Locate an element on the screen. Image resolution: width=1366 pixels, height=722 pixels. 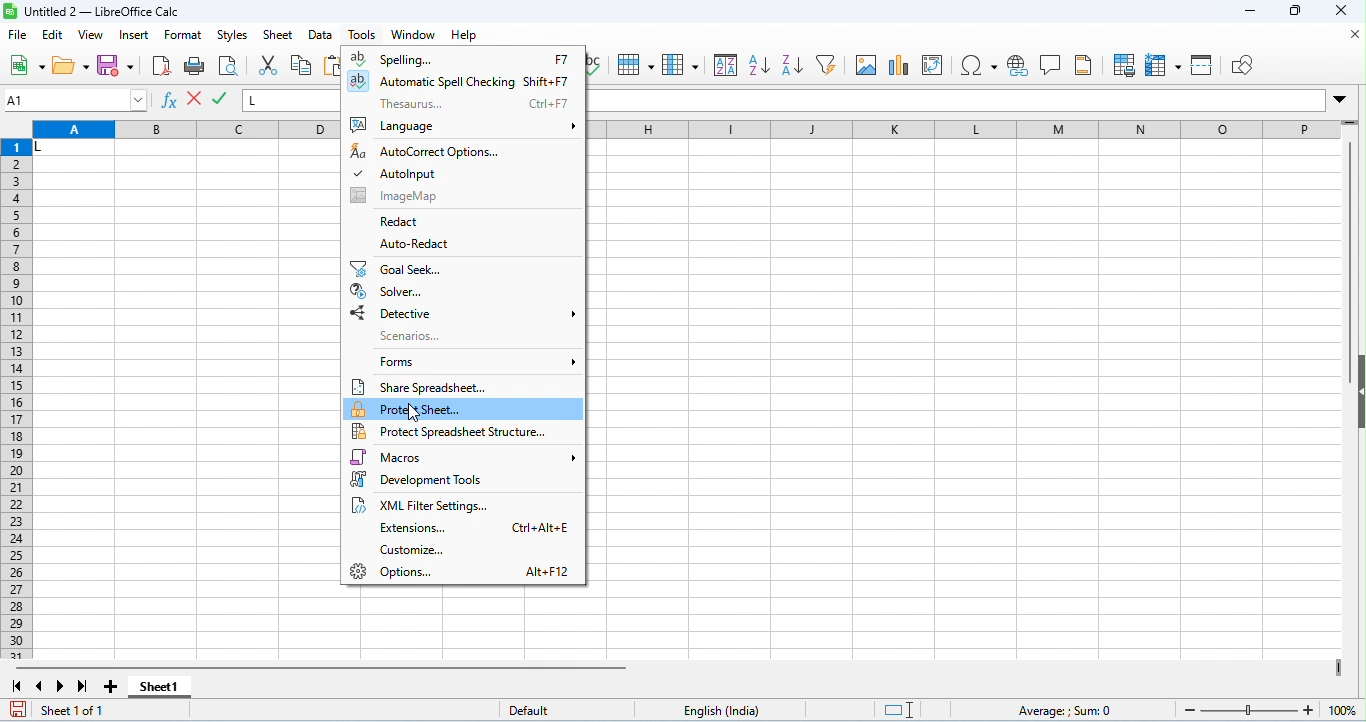
selected cell number is located at coordinates (76, 100).